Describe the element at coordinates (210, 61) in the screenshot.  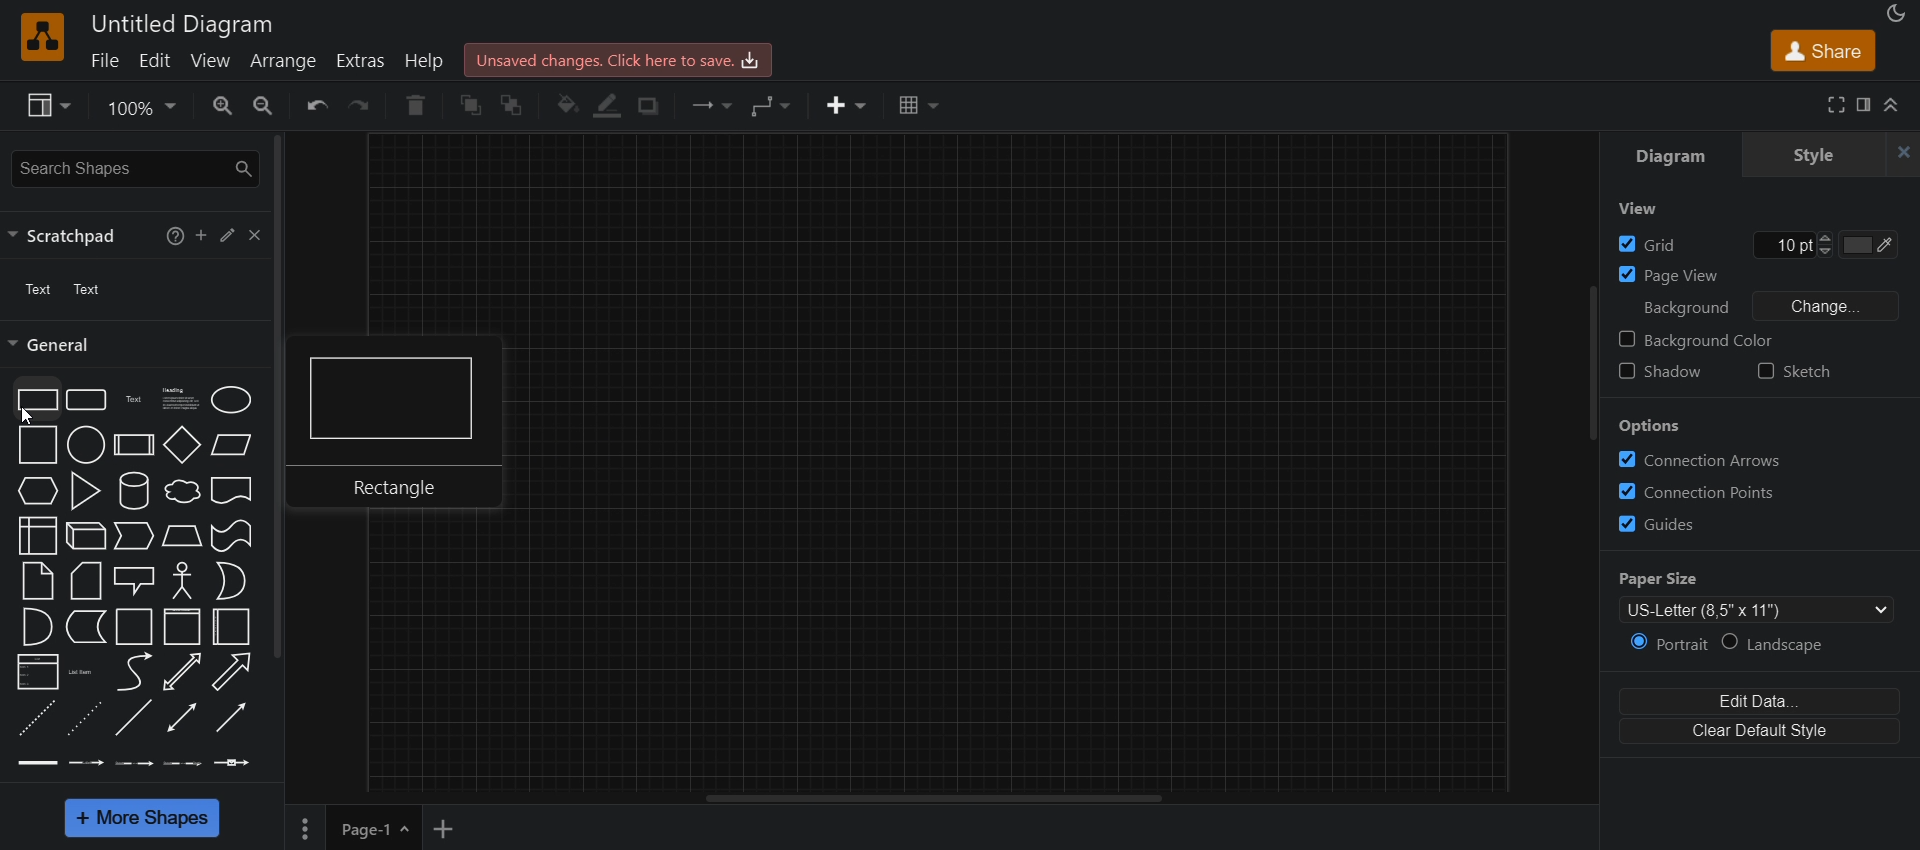
I see `view` at that location.